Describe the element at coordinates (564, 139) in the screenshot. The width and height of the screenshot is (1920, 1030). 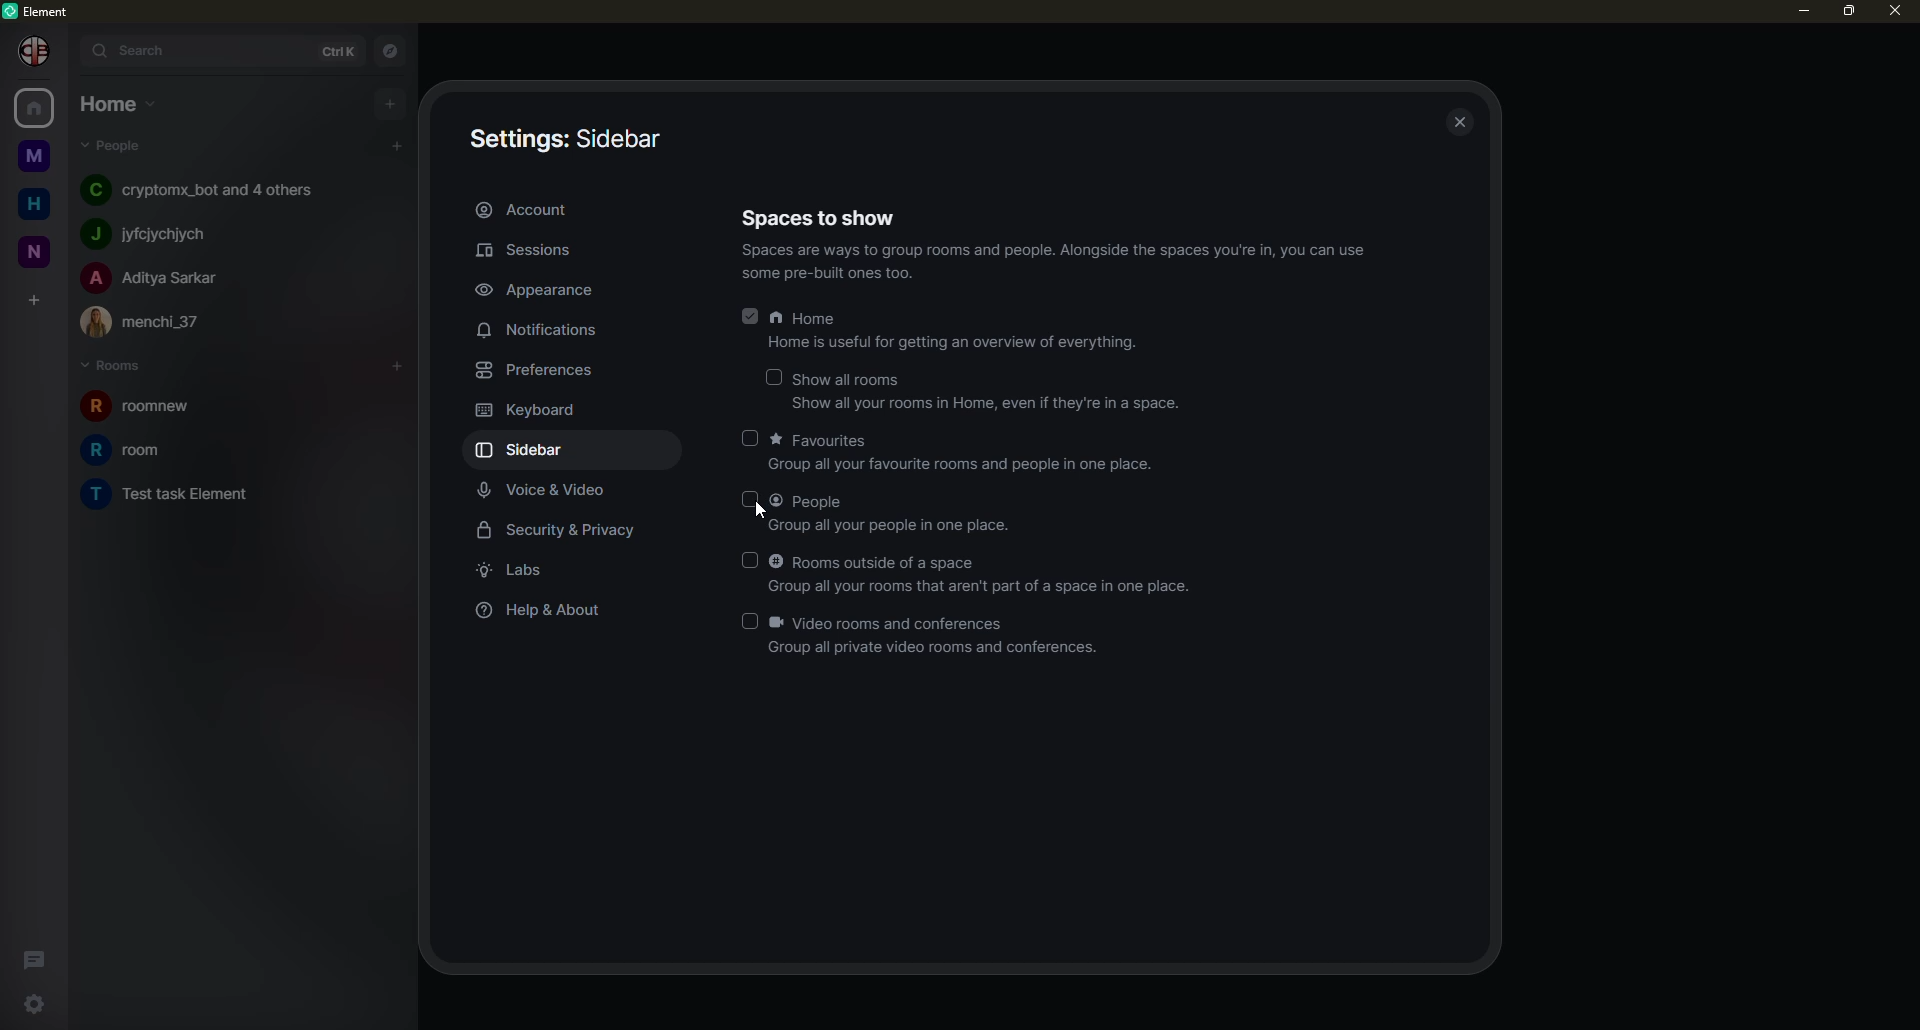
I see `sidebar` at that location.